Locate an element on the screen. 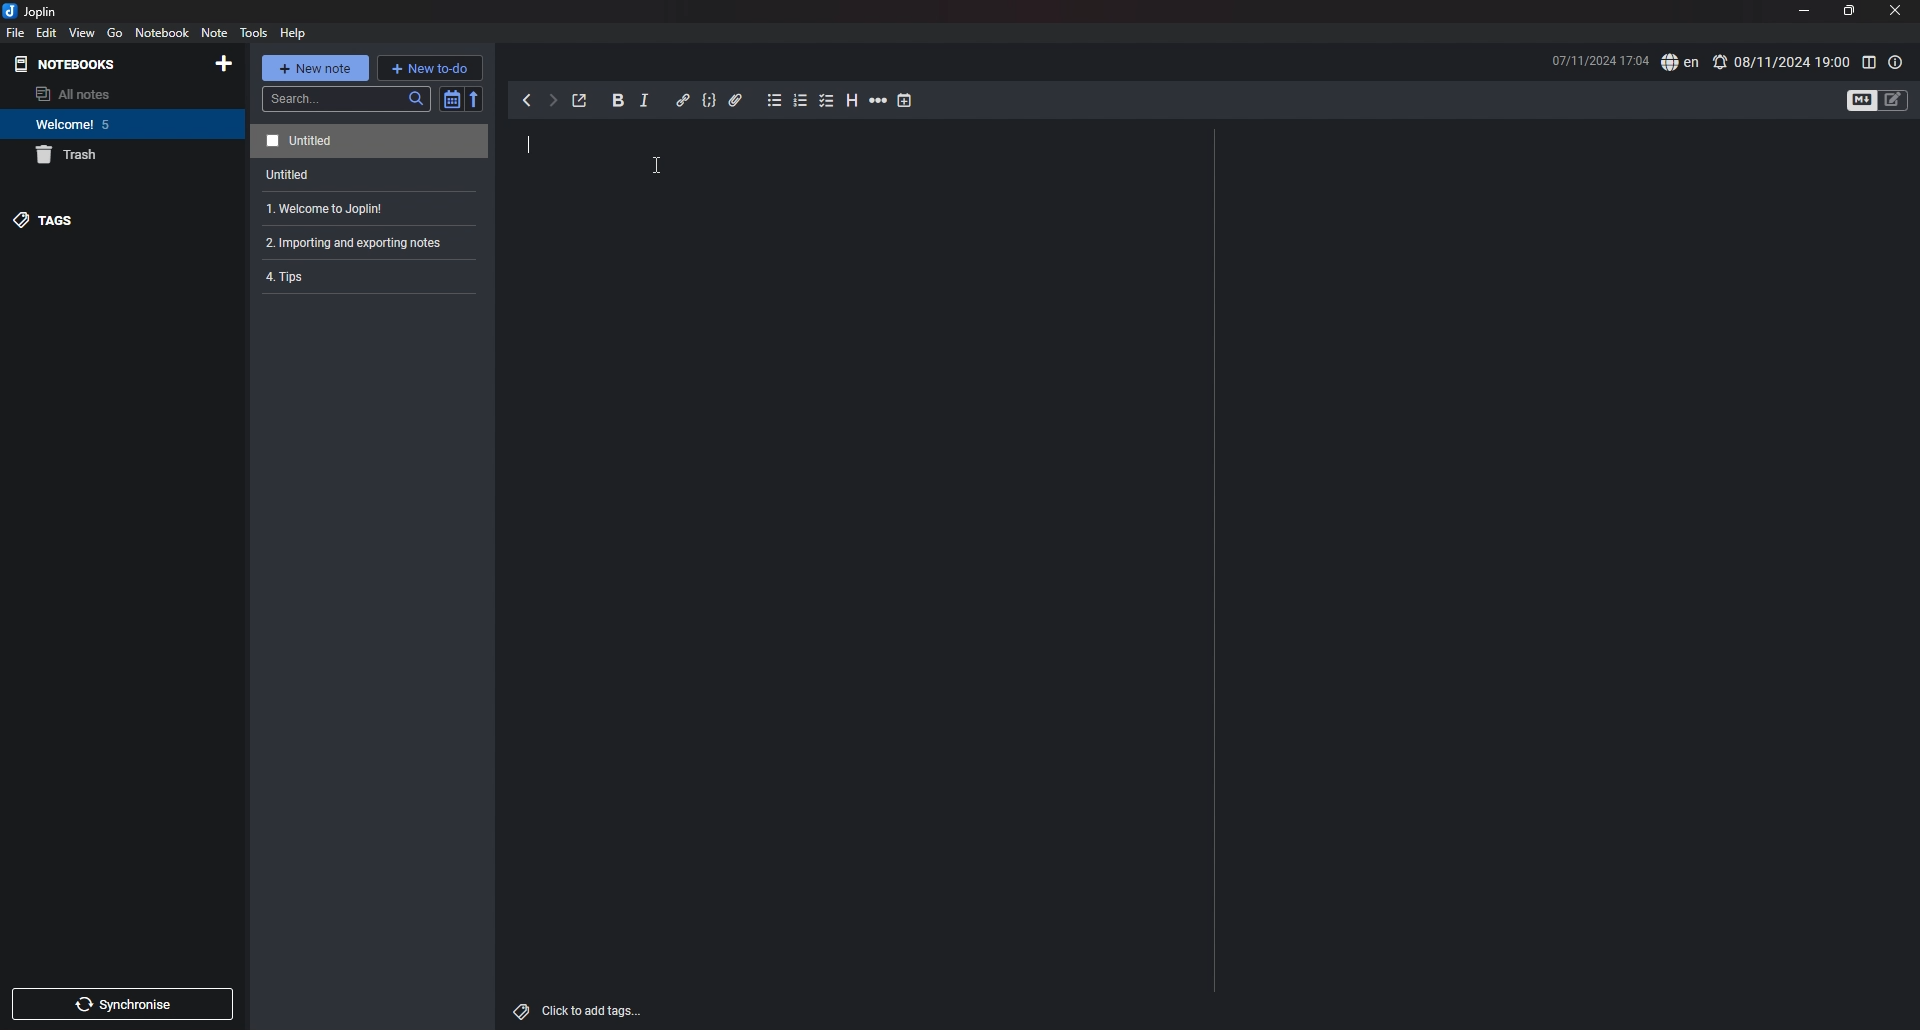 Image resolution: width=1920 pixels, height=1030 pixels. 4. Tips is located at coordinates (348, 279).